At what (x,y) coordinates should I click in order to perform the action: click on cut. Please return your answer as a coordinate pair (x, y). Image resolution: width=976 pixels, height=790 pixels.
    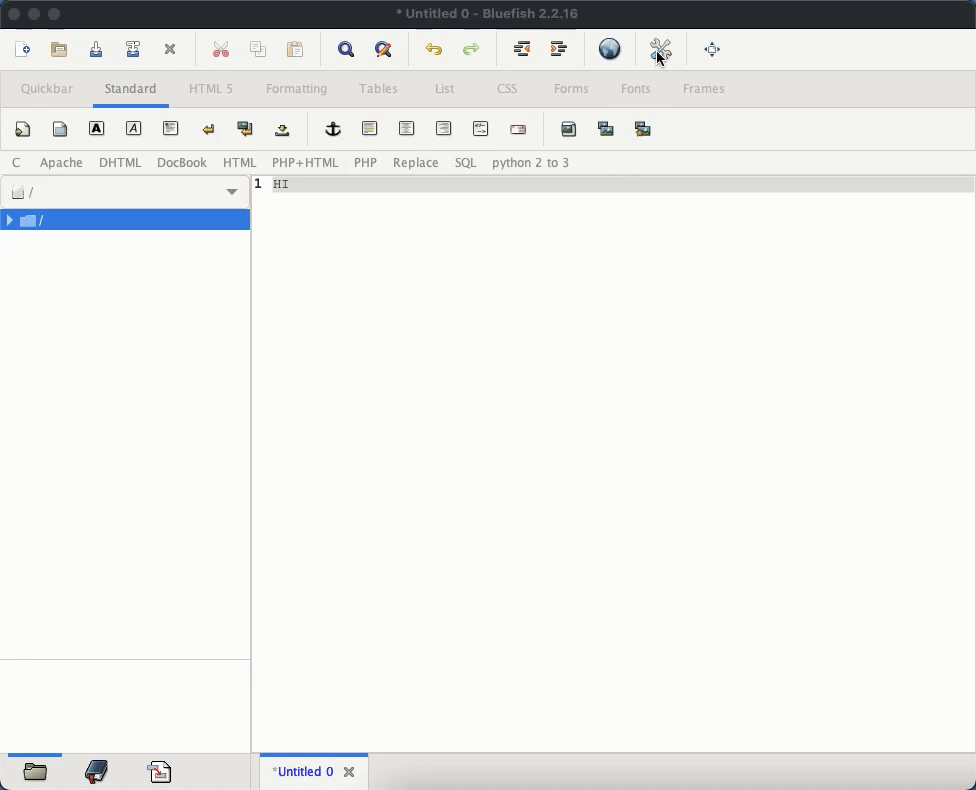
    Looking at the image, I should click on (223, 50).